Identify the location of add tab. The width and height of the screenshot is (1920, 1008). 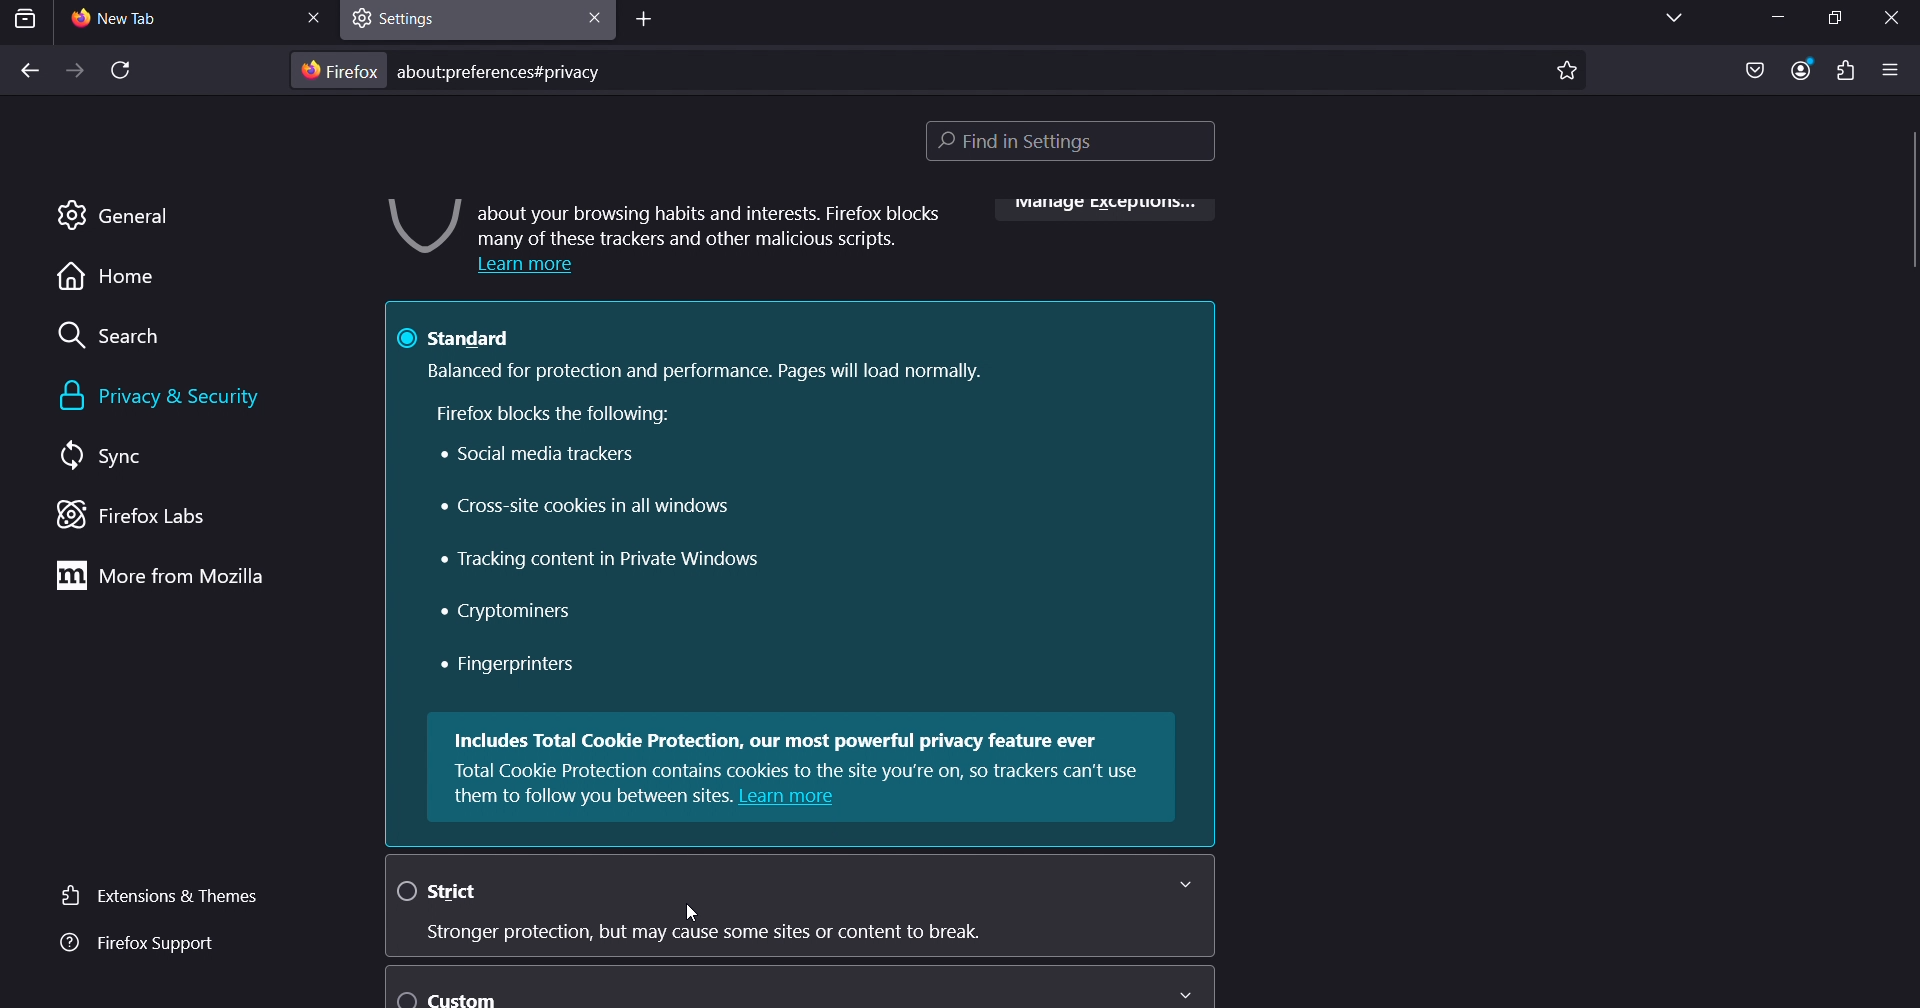
(646, 23).